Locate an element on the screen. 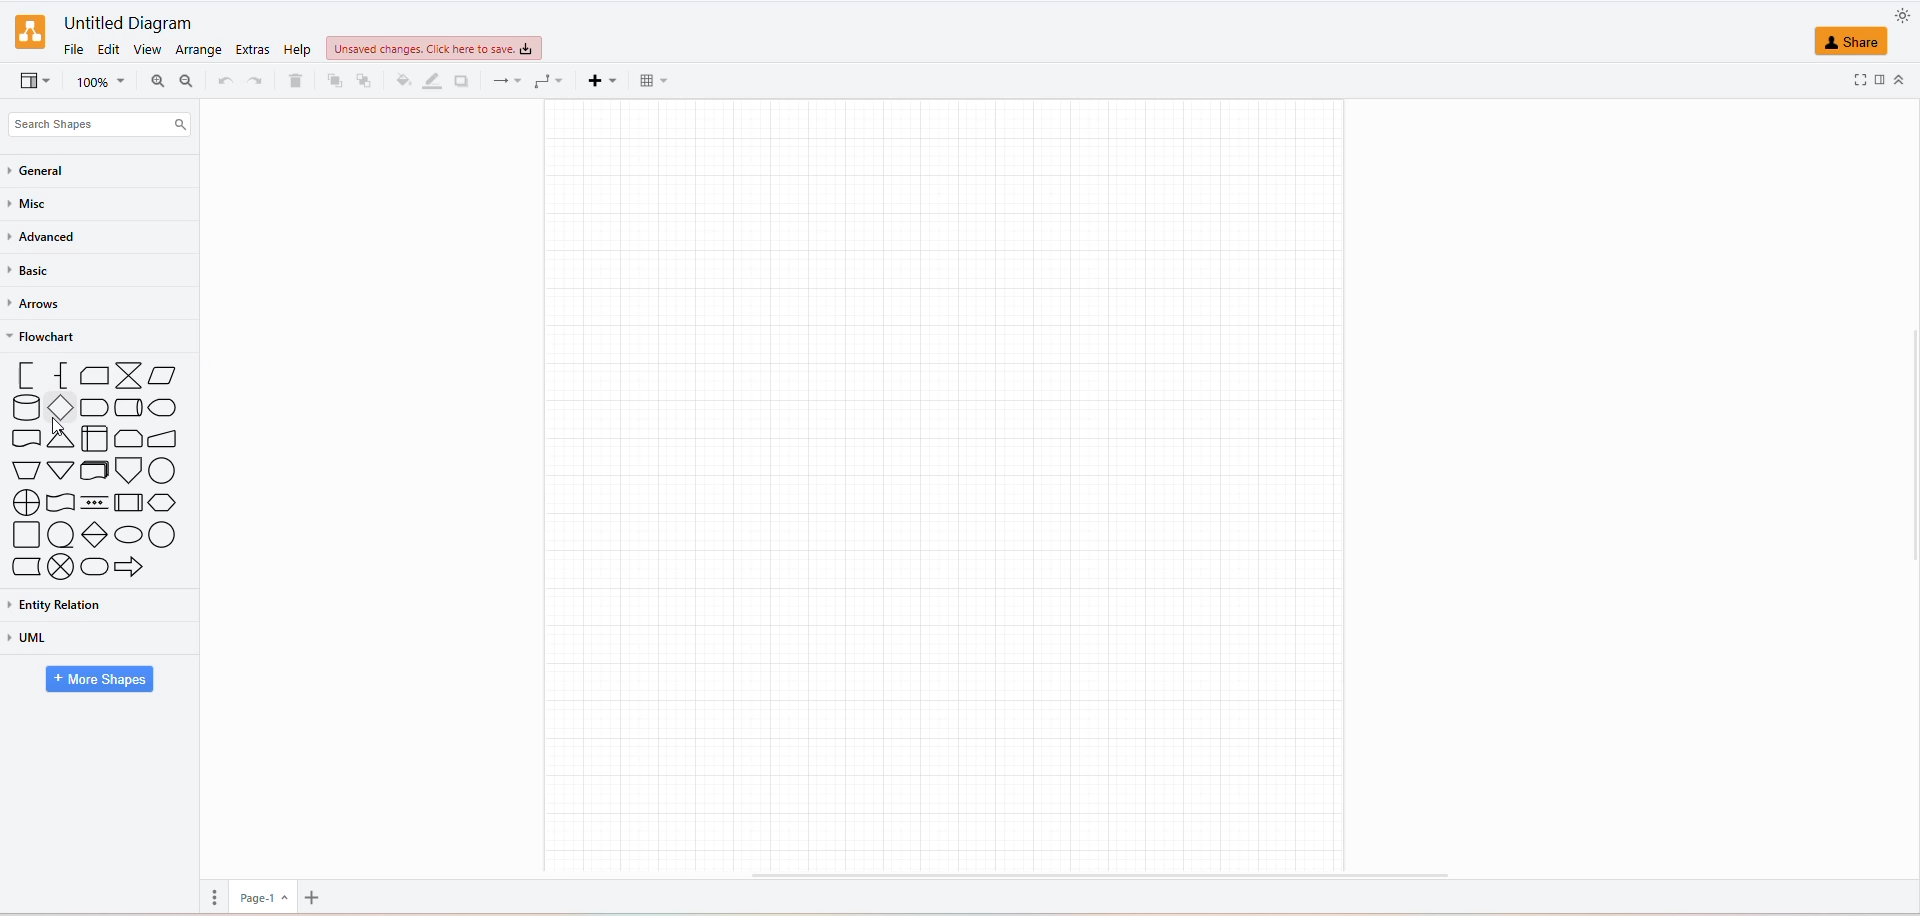 The height and width of the screenshot is (916, 1920). SHADOW is located at coordinates (468, 82).